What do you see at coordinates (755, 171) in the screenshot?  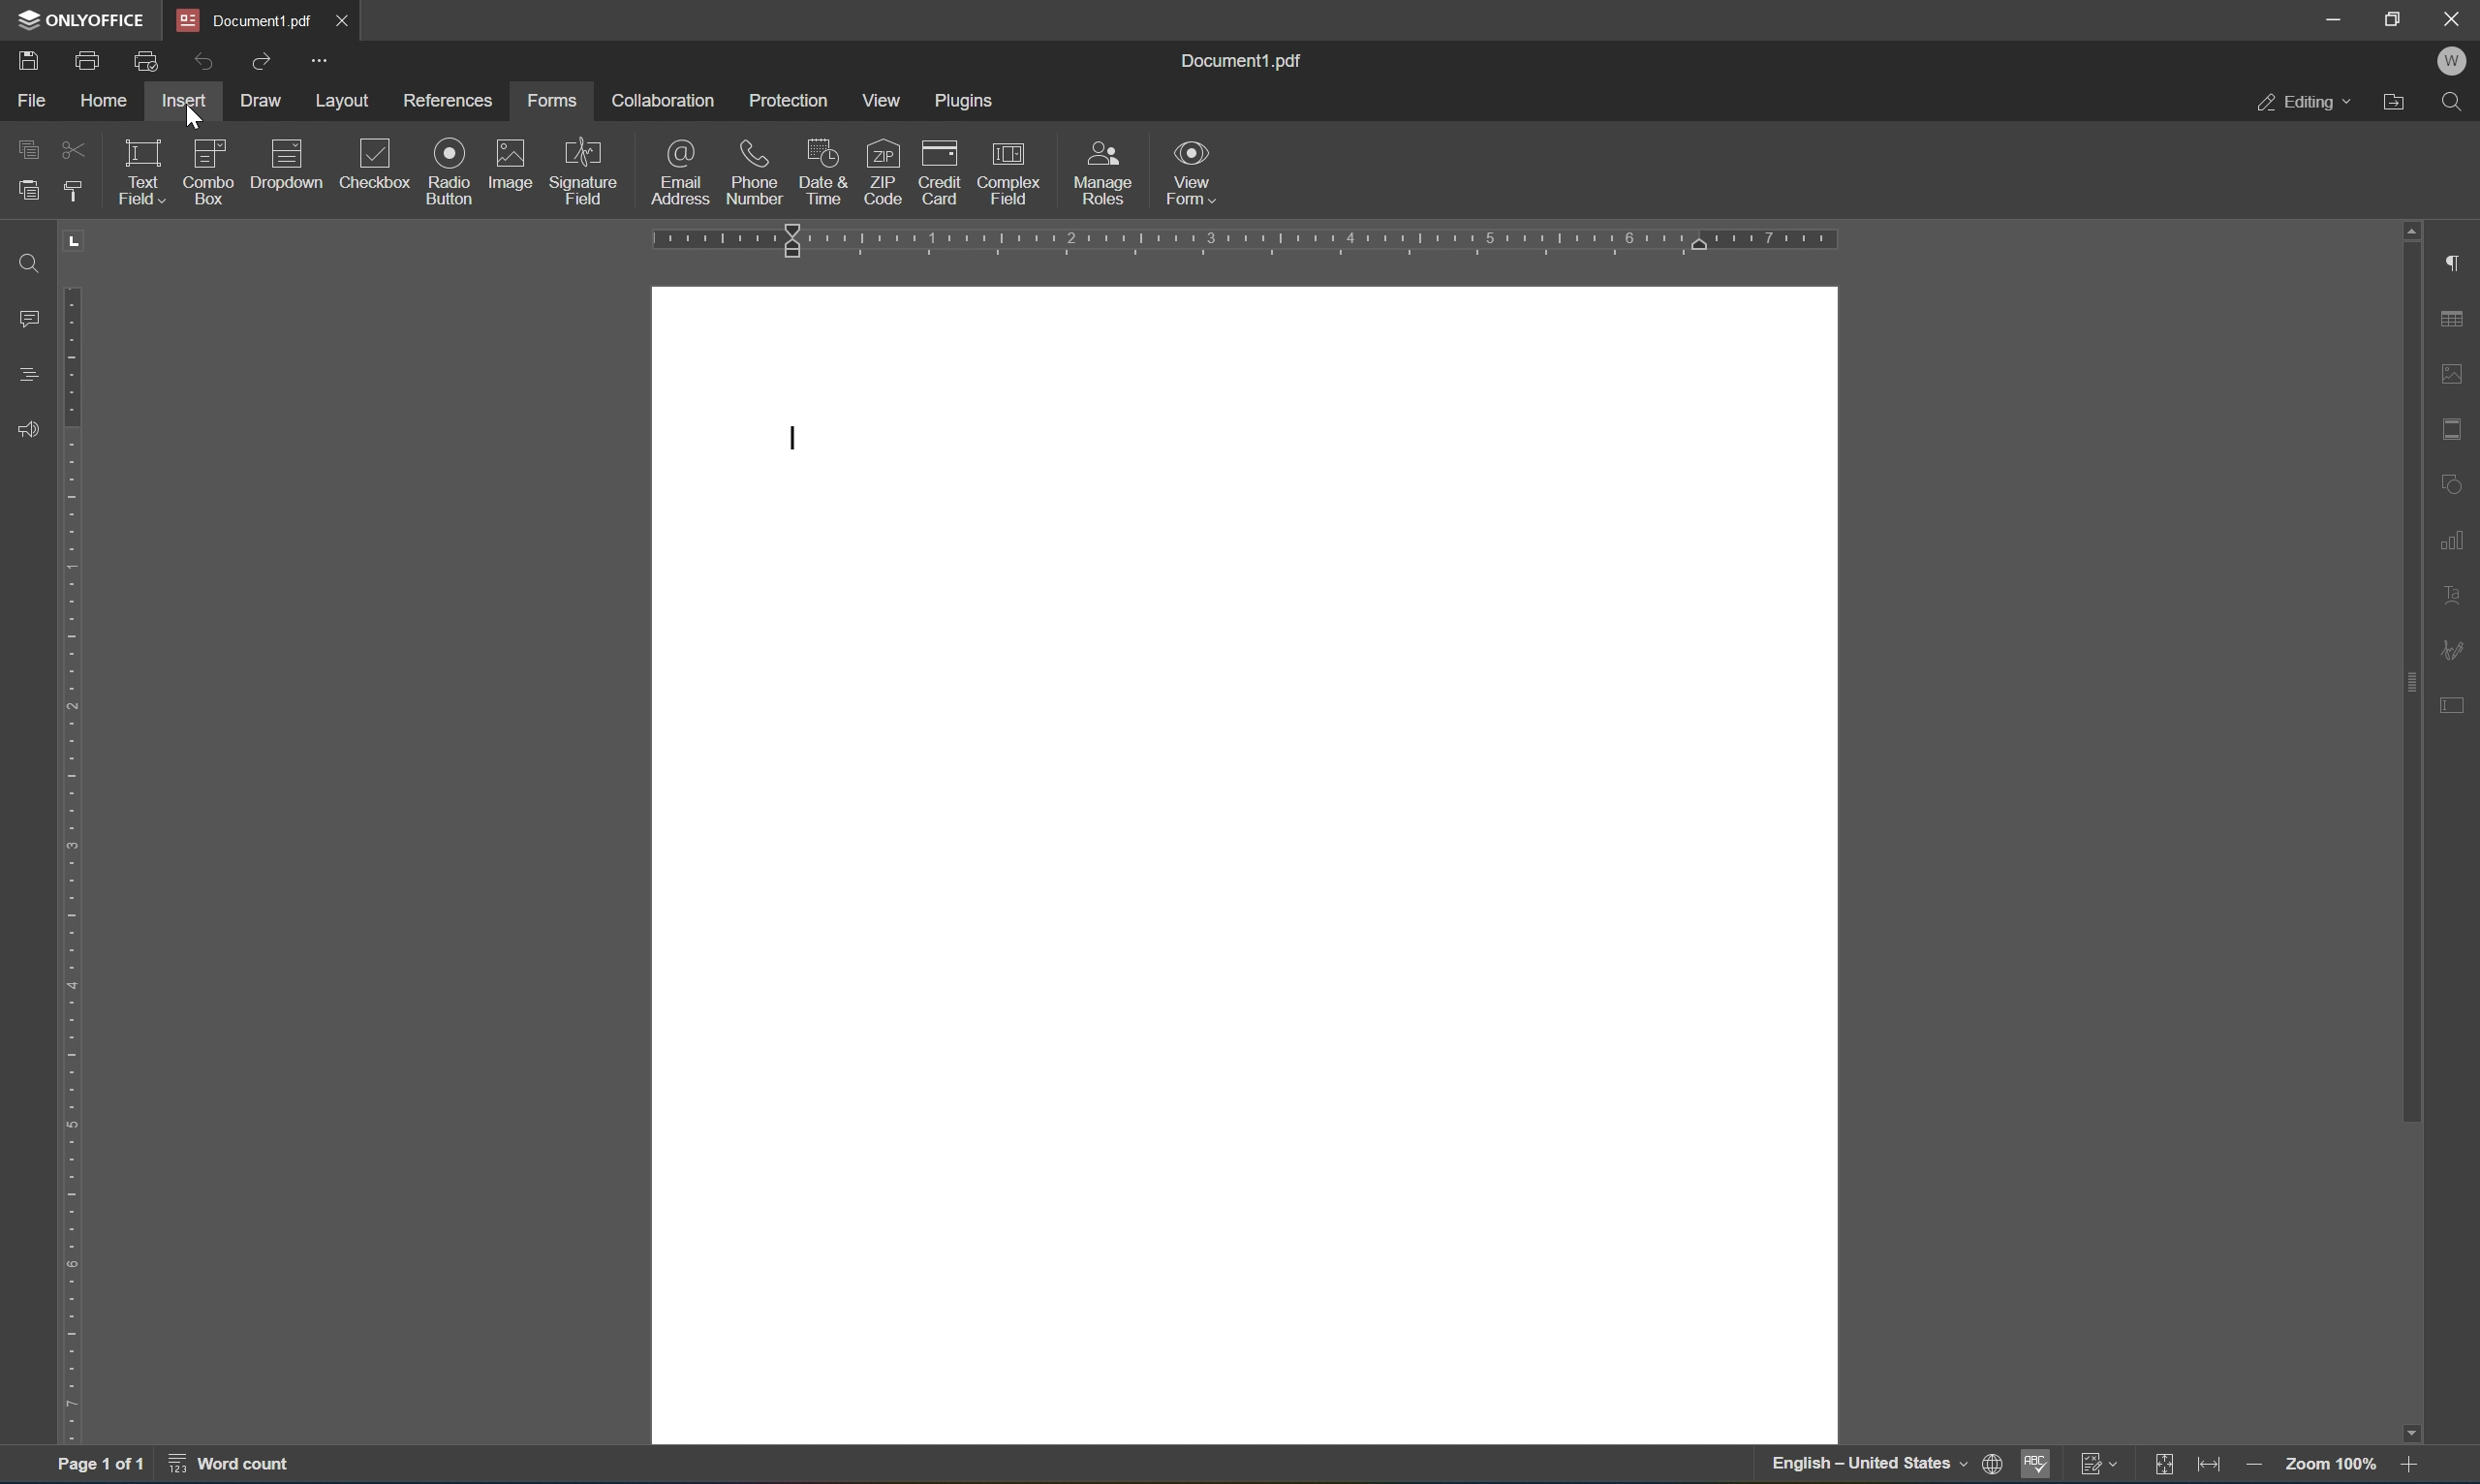 I see `phone number` at bounding box center [755, 171].